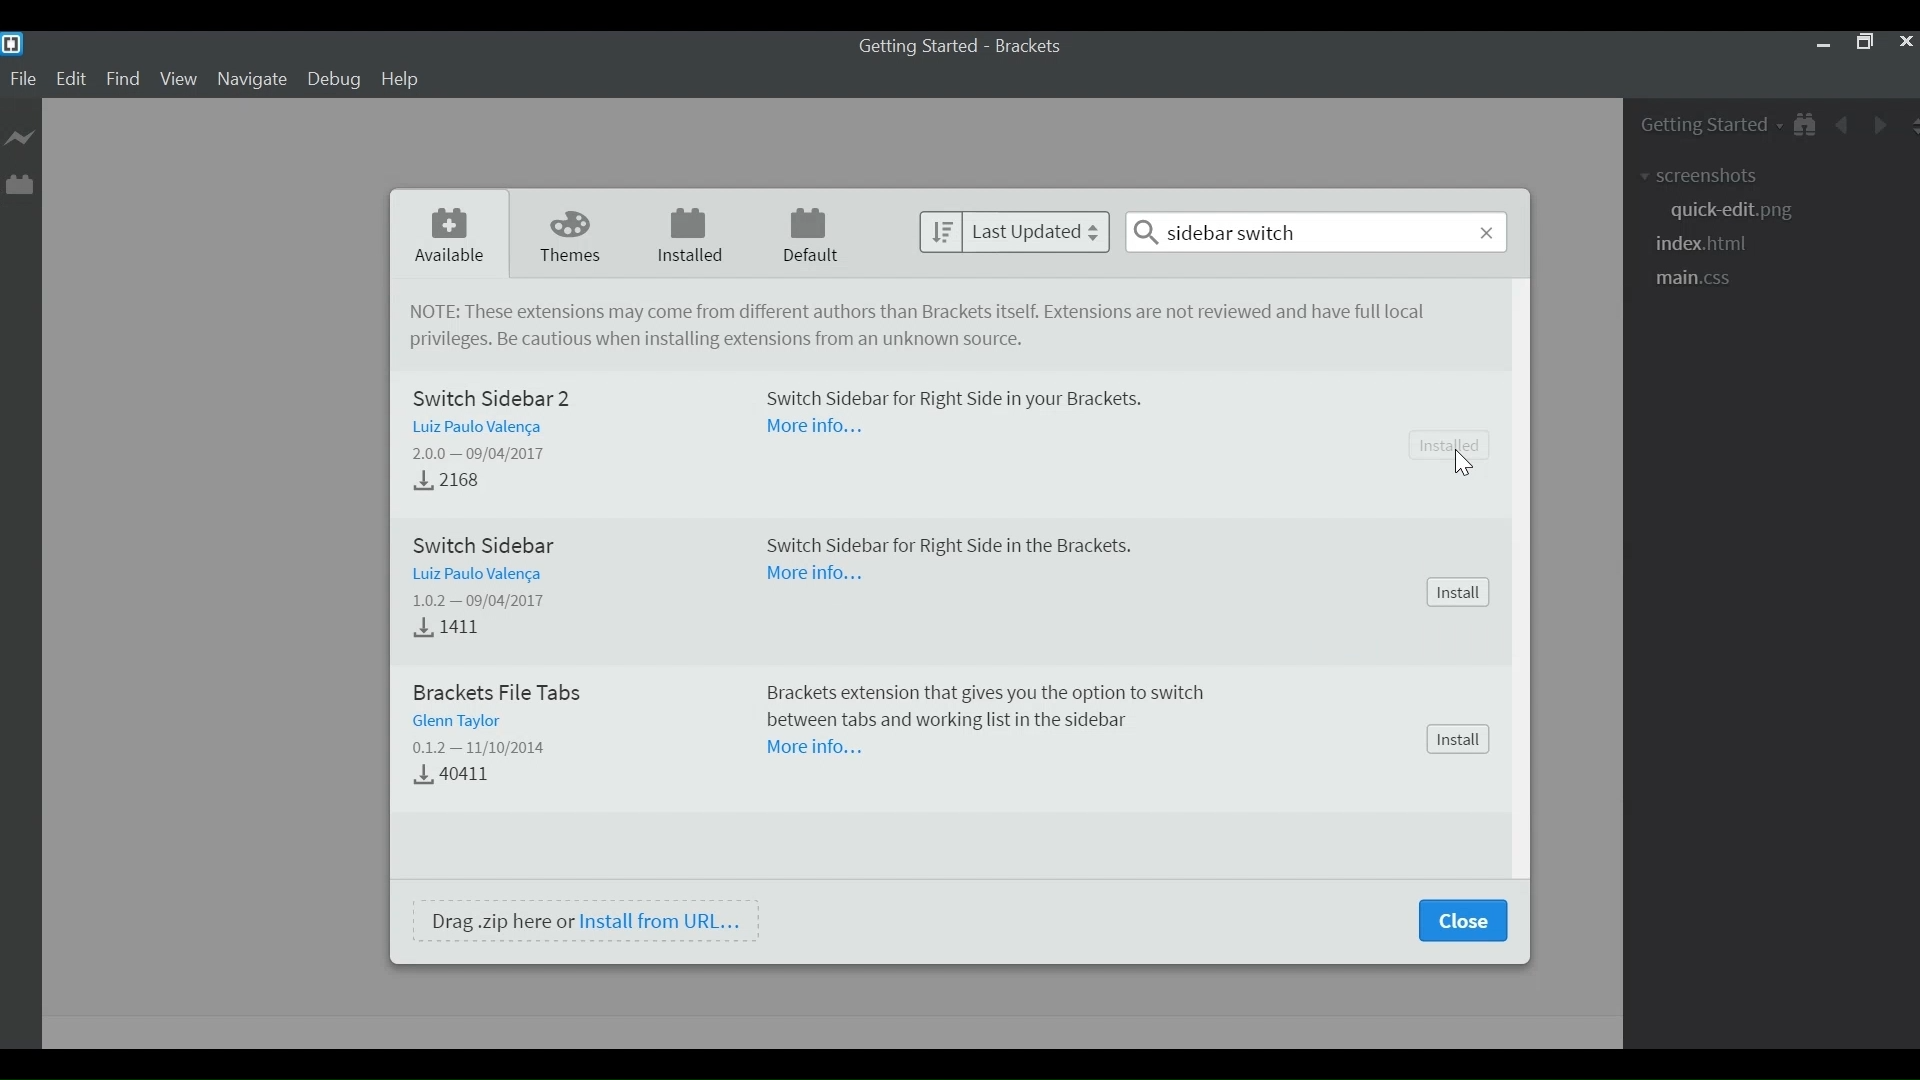 Image resolution: width=1920 pixels, height=1080 pixels. Describe the element at coordinates (919, 47) in the screenshot. I see `Getting Started - Brackets` at that location.